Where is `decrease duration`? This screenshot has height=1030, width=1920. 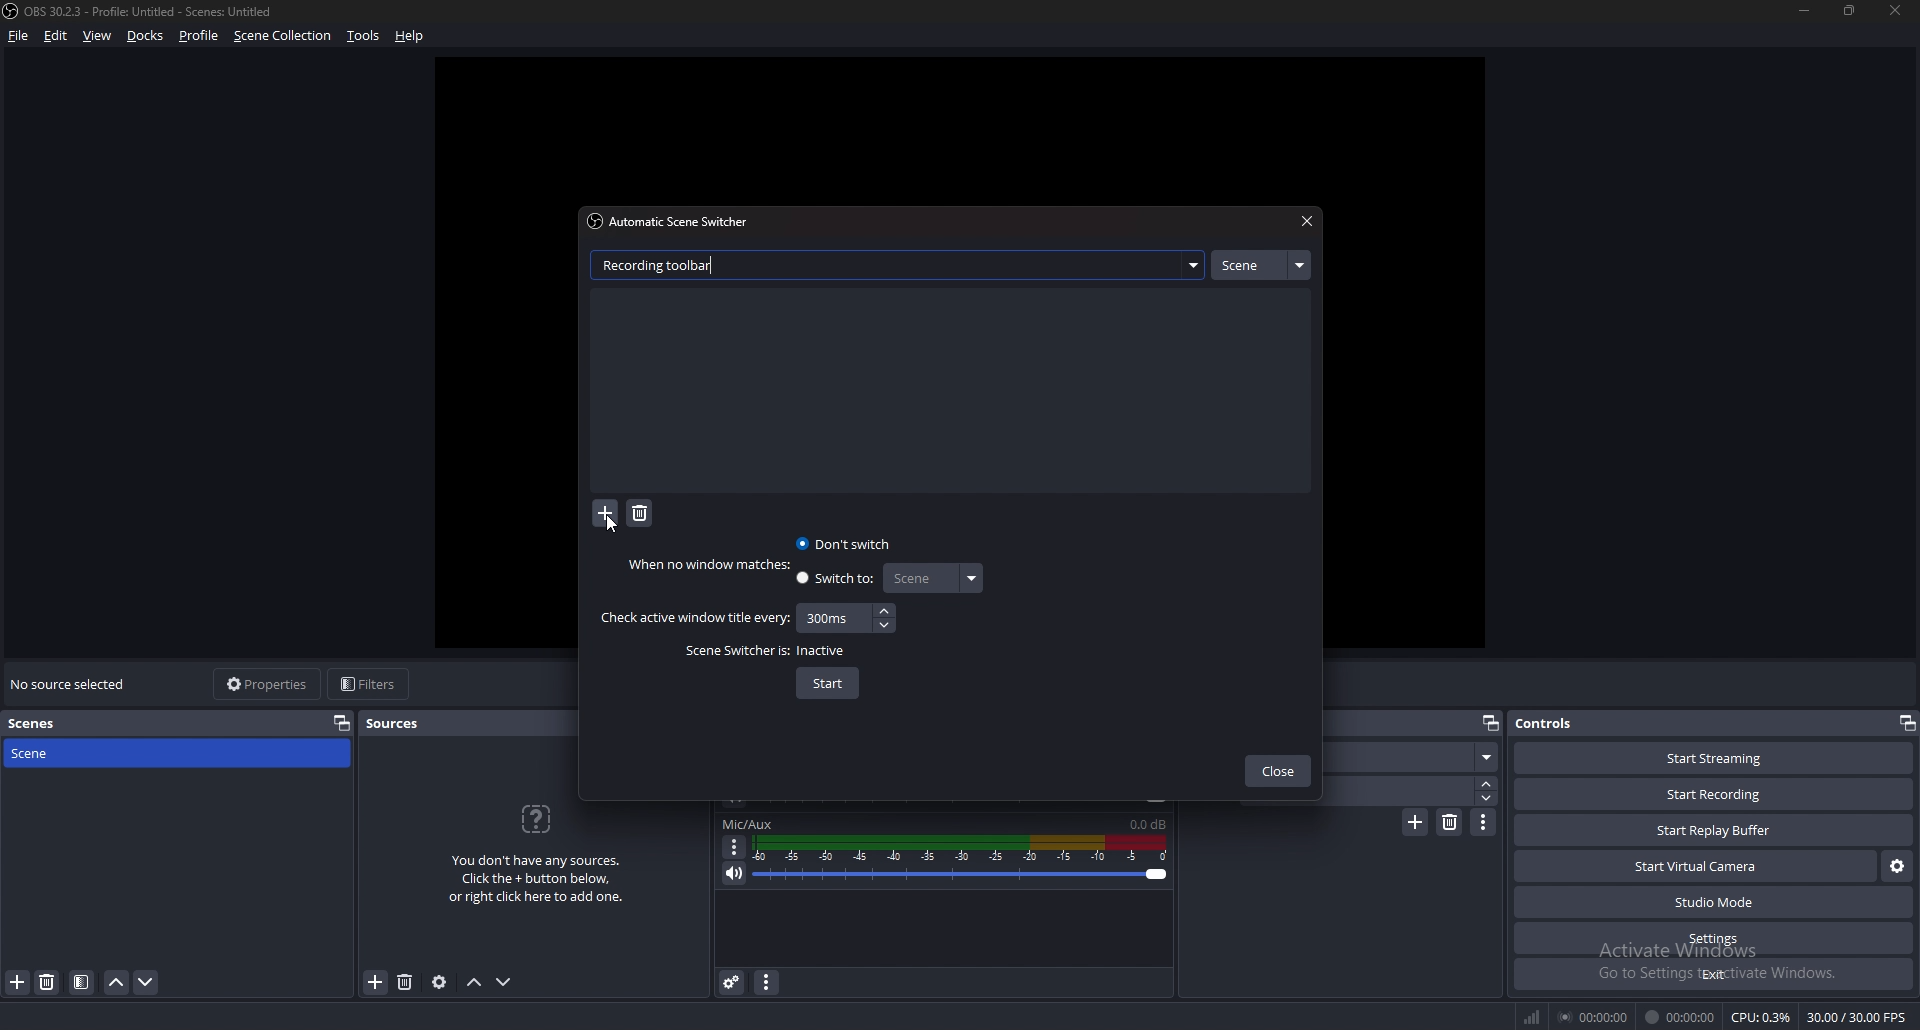 decrease duration is located at coordinates (1489, 798).